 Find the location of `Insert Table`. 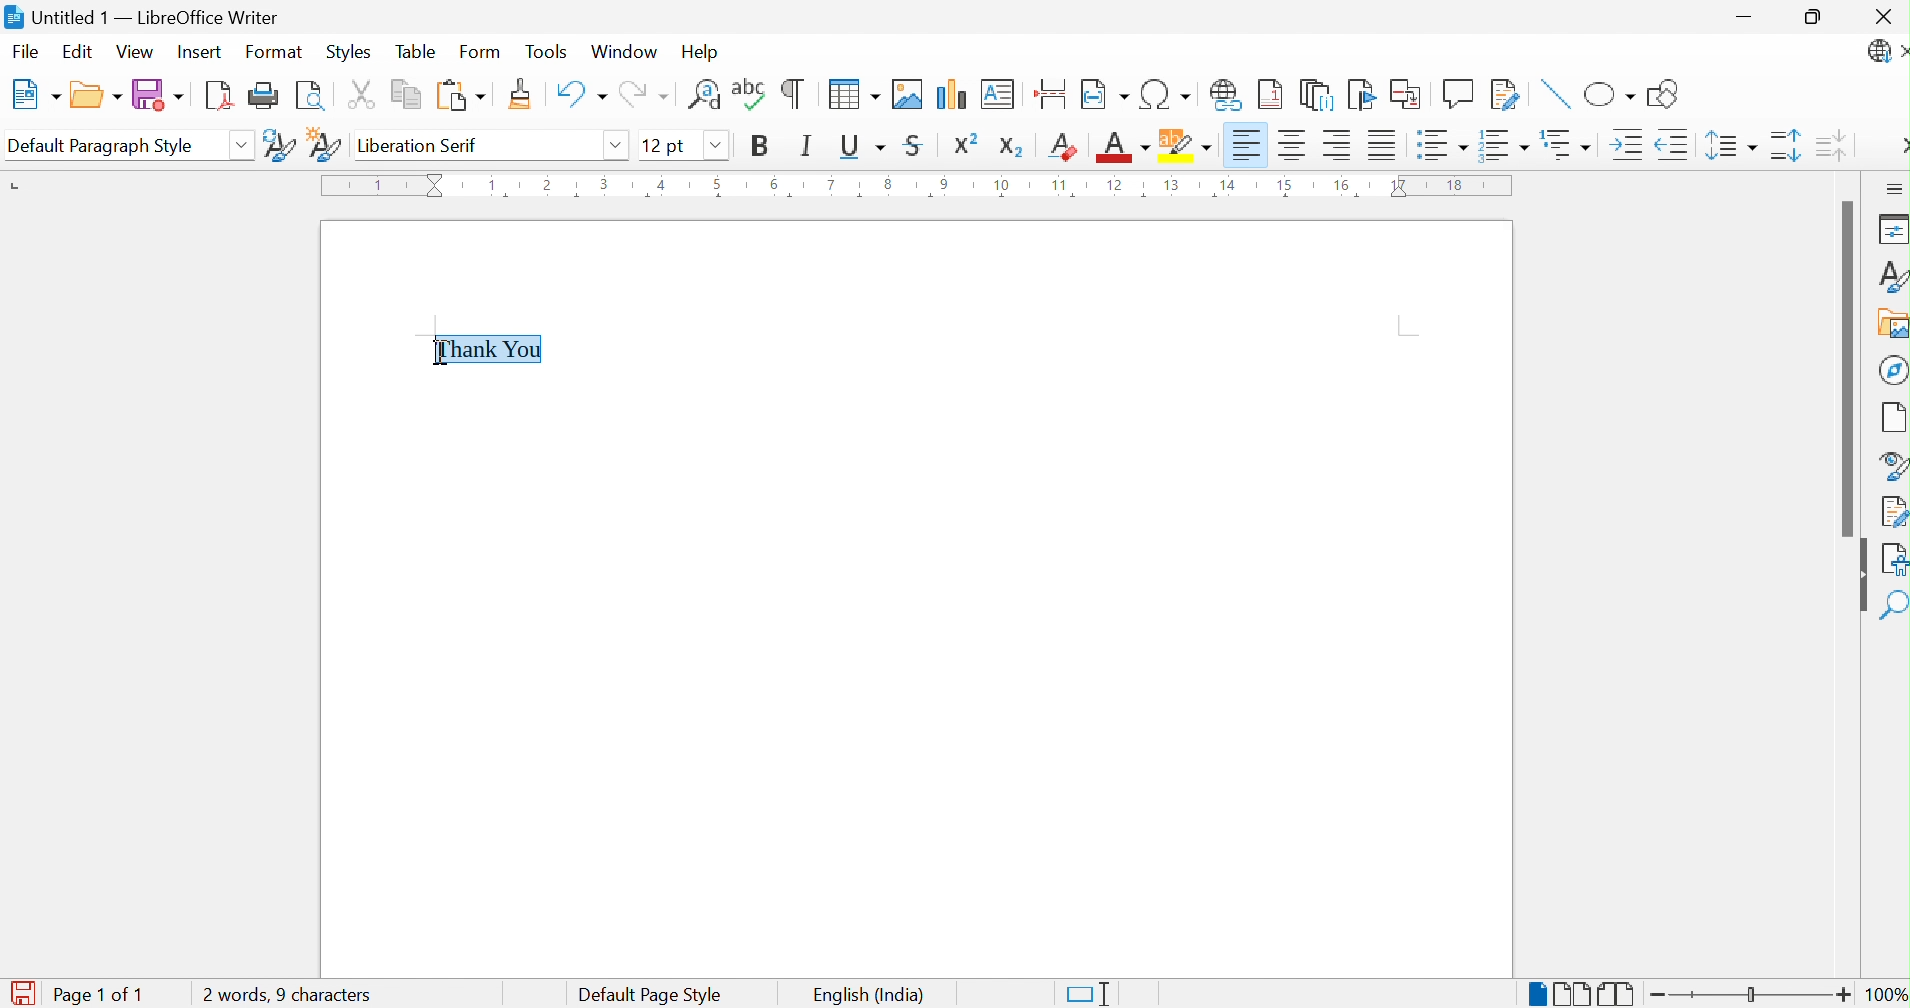

Insert Table is located at coordinates (852, 94).